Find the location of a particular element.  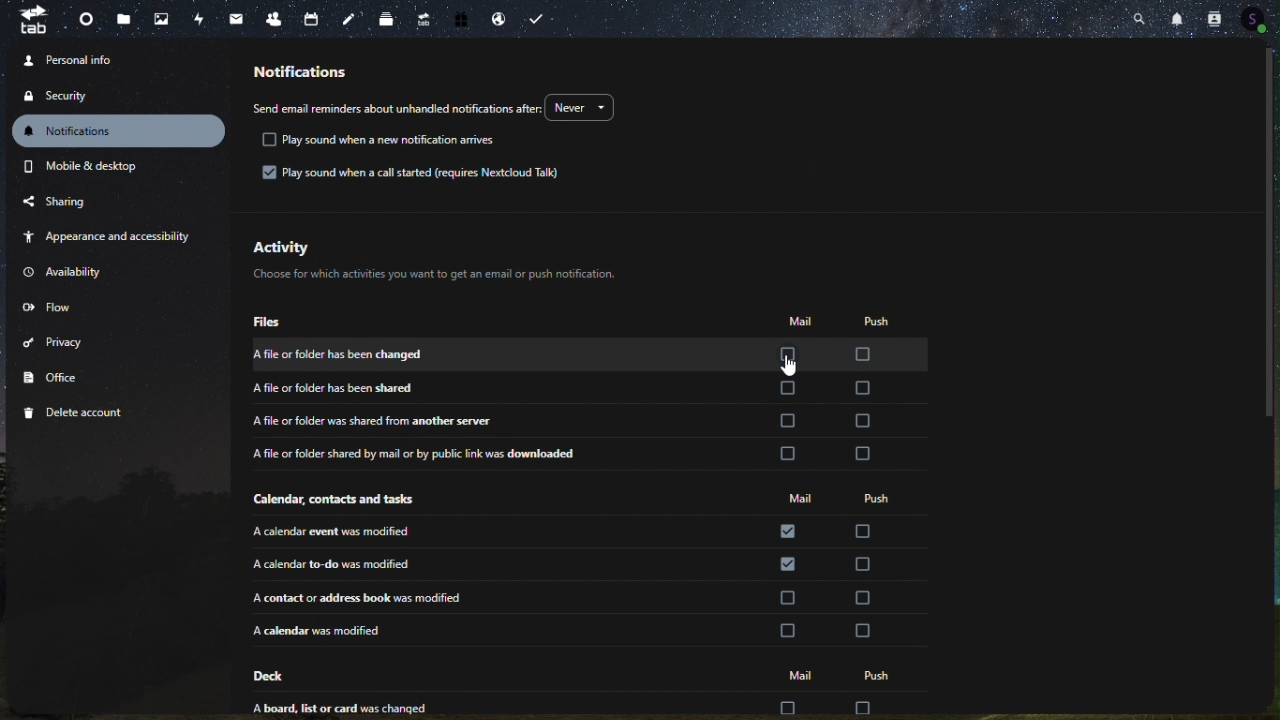

delete account is located at coordinates (90, 413).